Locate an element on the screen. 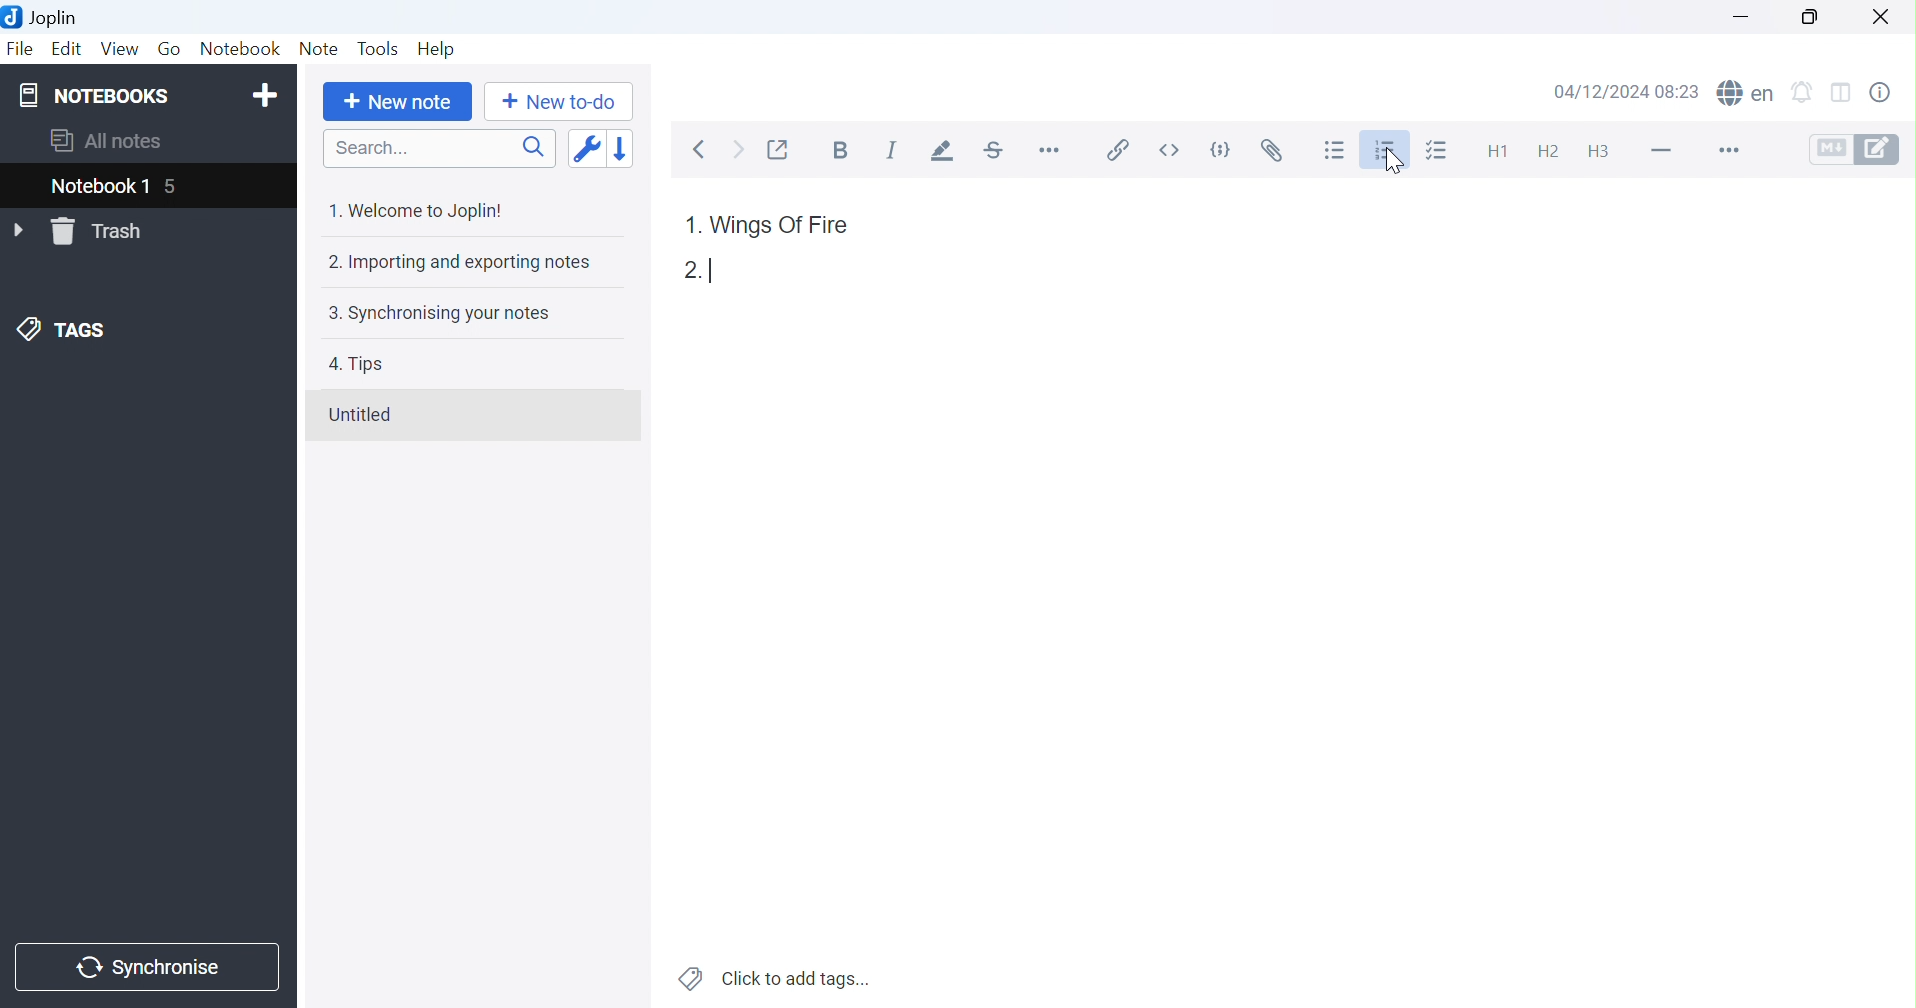 This screenshot has width=1916, height=1008. Highlight is located at coordinates (944, 152).